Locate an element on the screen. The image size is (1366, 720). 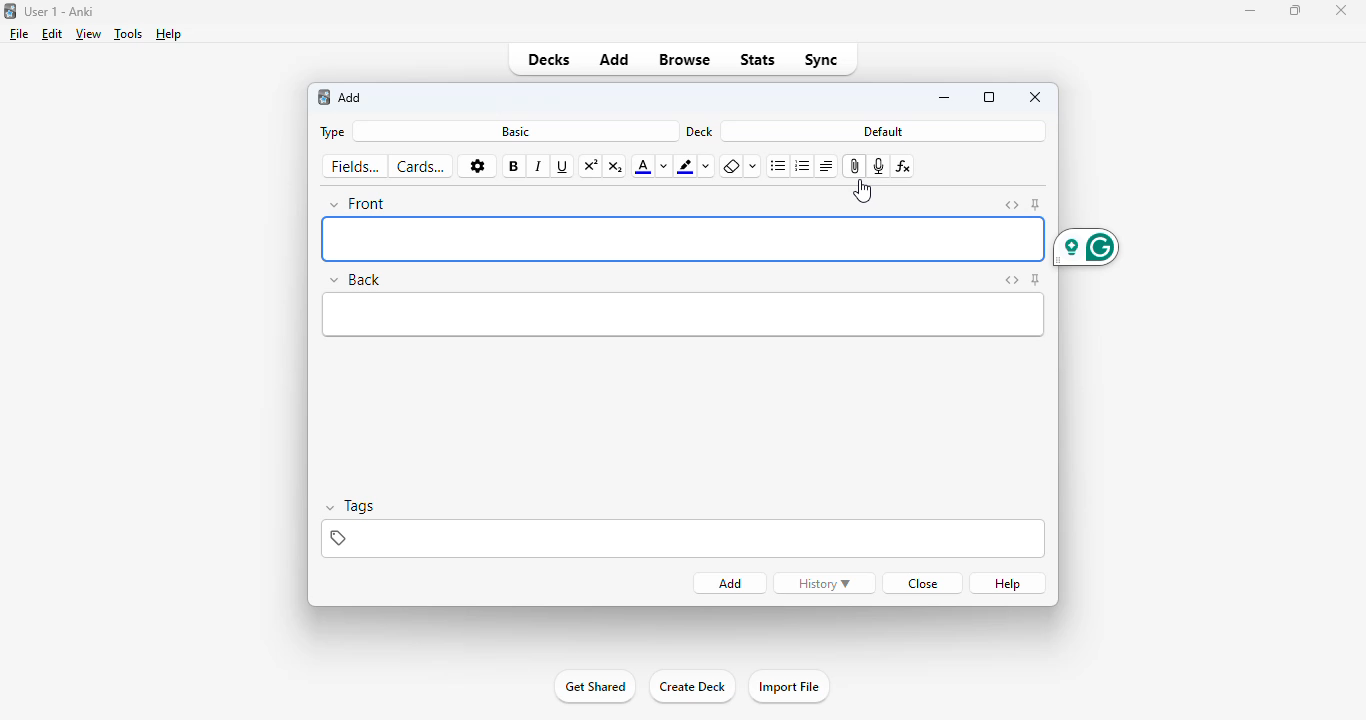
insert back  is located at coordinates (684, 316).